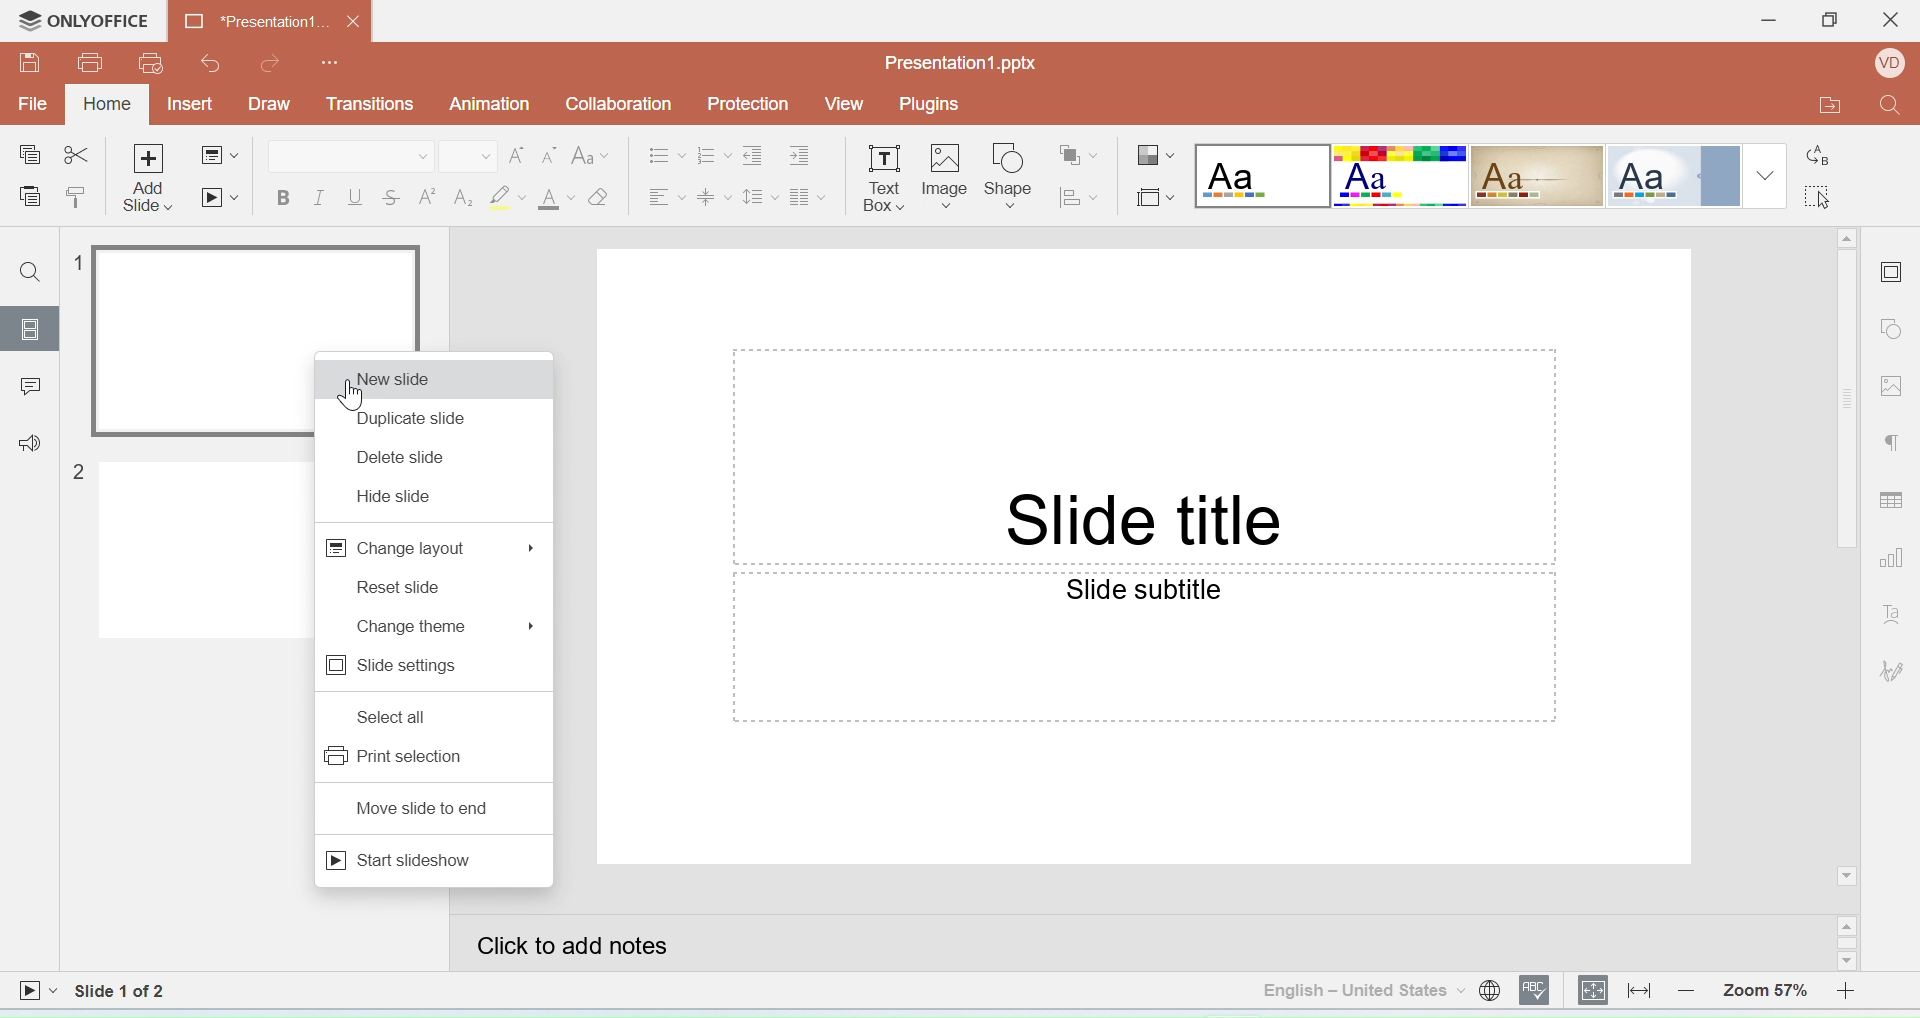 This screenshot has height=1018, width=1920. Describe the element at coordinates (1081, 196) in the screenshot. I see `Align shape` at that location.